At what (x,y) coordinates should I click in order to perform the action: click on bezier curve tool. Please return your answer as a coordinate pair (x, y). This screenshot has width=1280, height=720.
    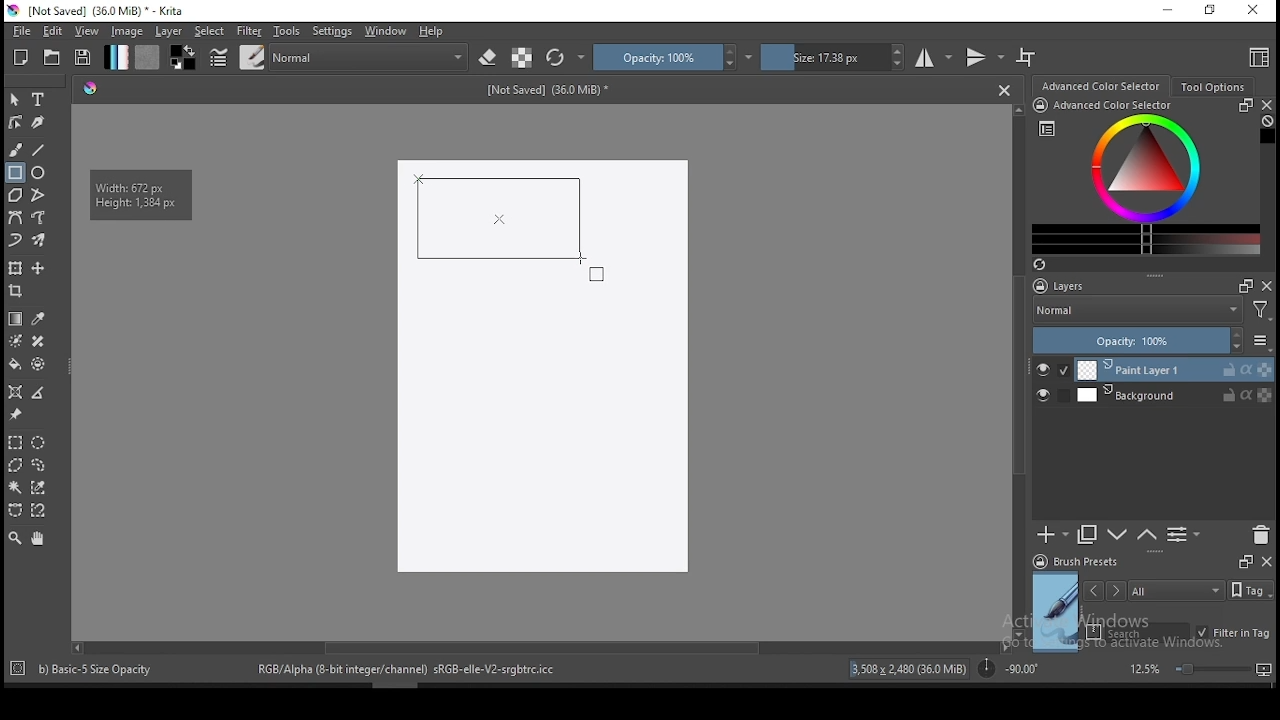
    Looking at the image, I should click on (14, 219).